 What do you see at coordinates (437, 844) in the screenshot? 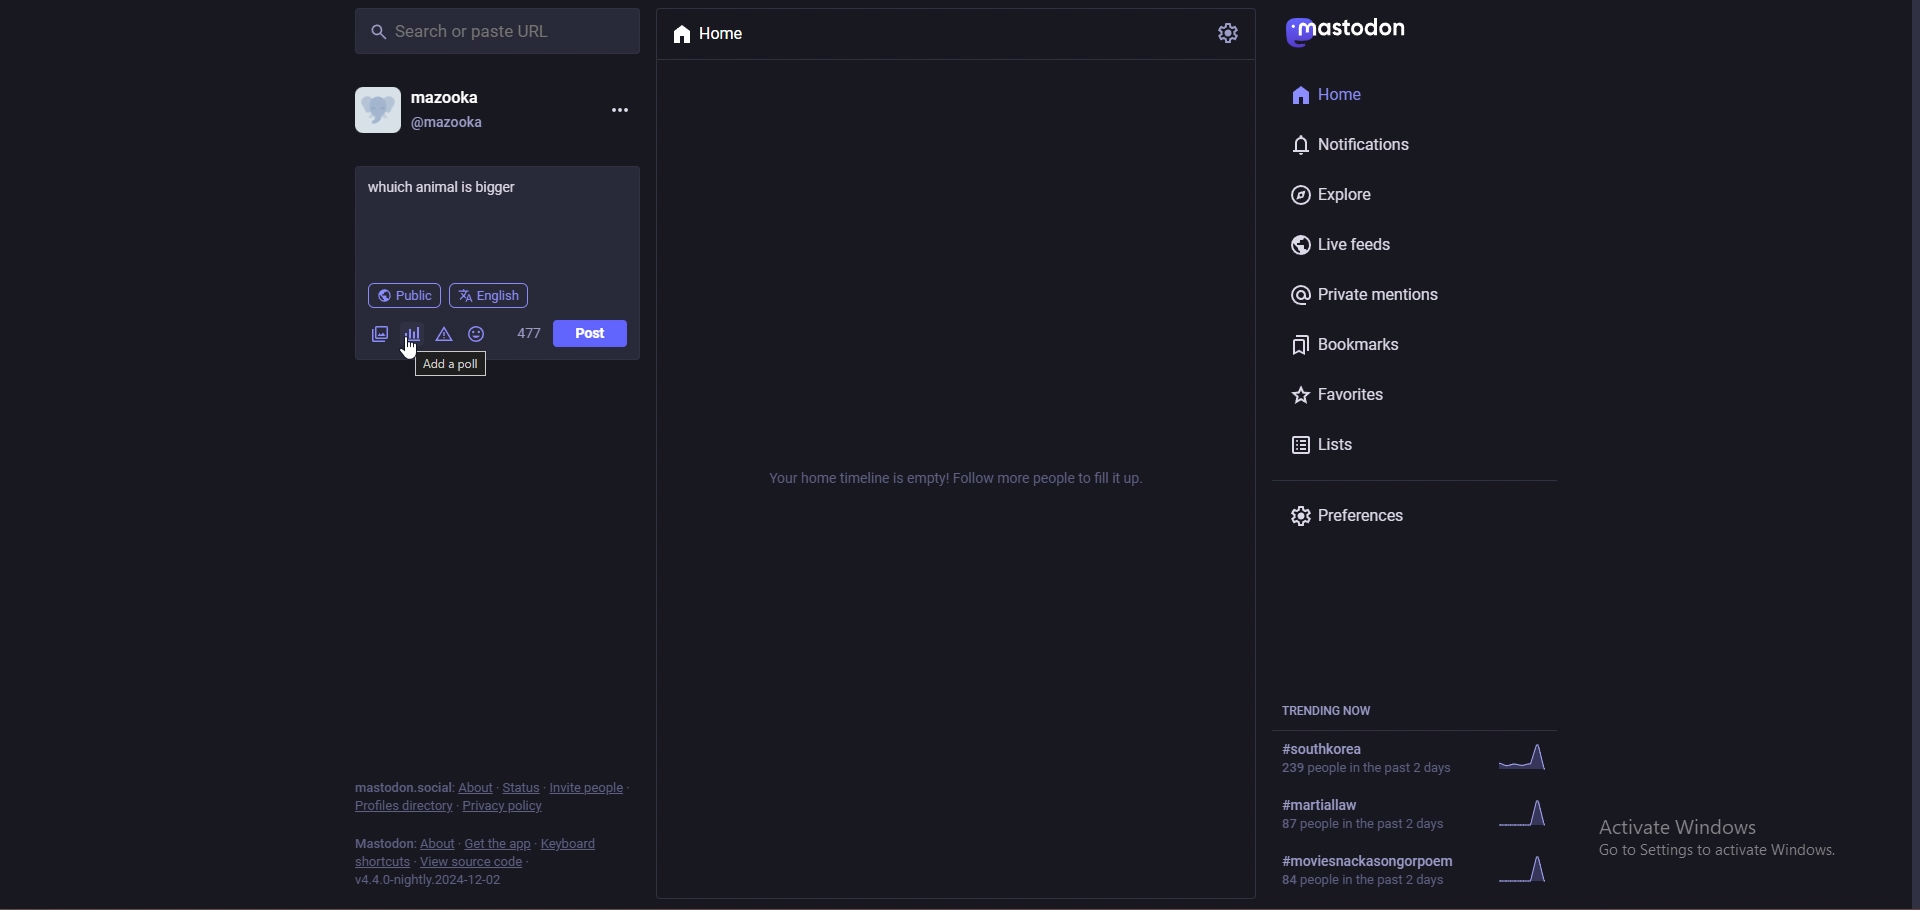
I see `about` at bounding box center [437, 844].